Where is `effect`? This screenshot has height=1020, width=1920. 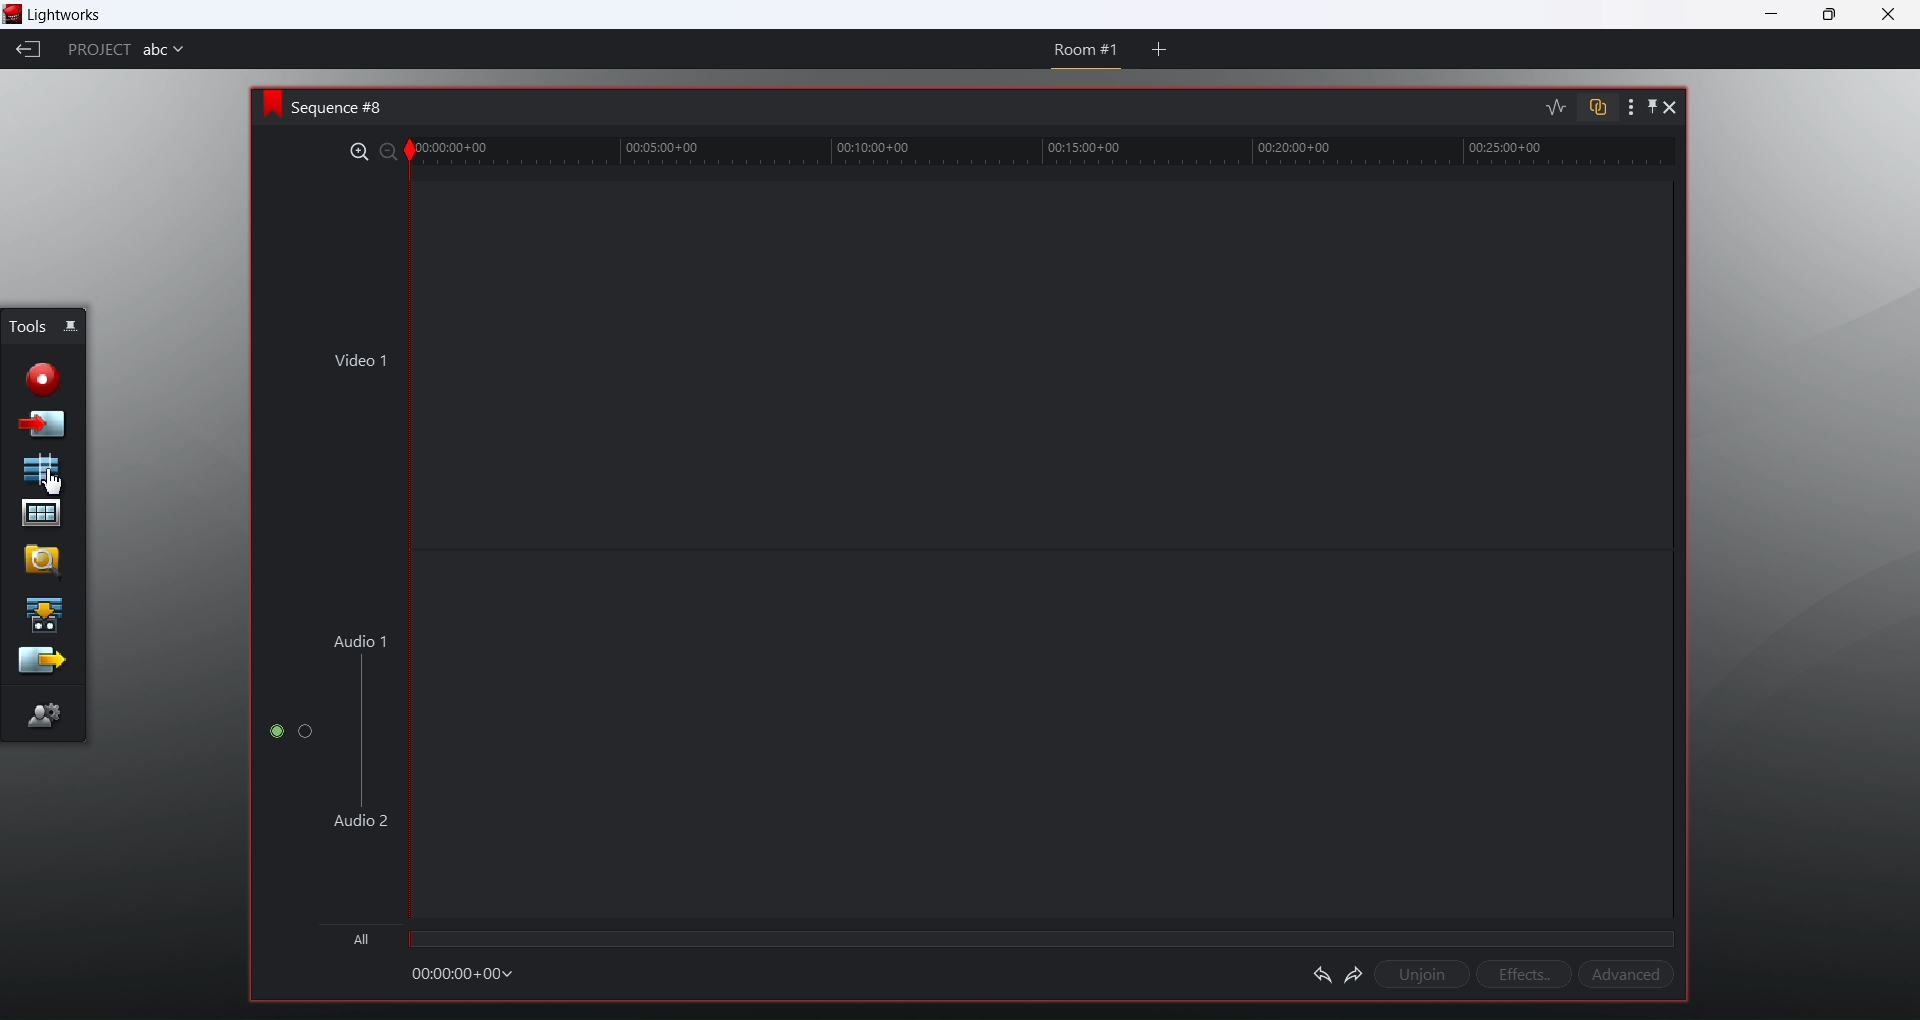 effect is located at coordinates (1520, 974).